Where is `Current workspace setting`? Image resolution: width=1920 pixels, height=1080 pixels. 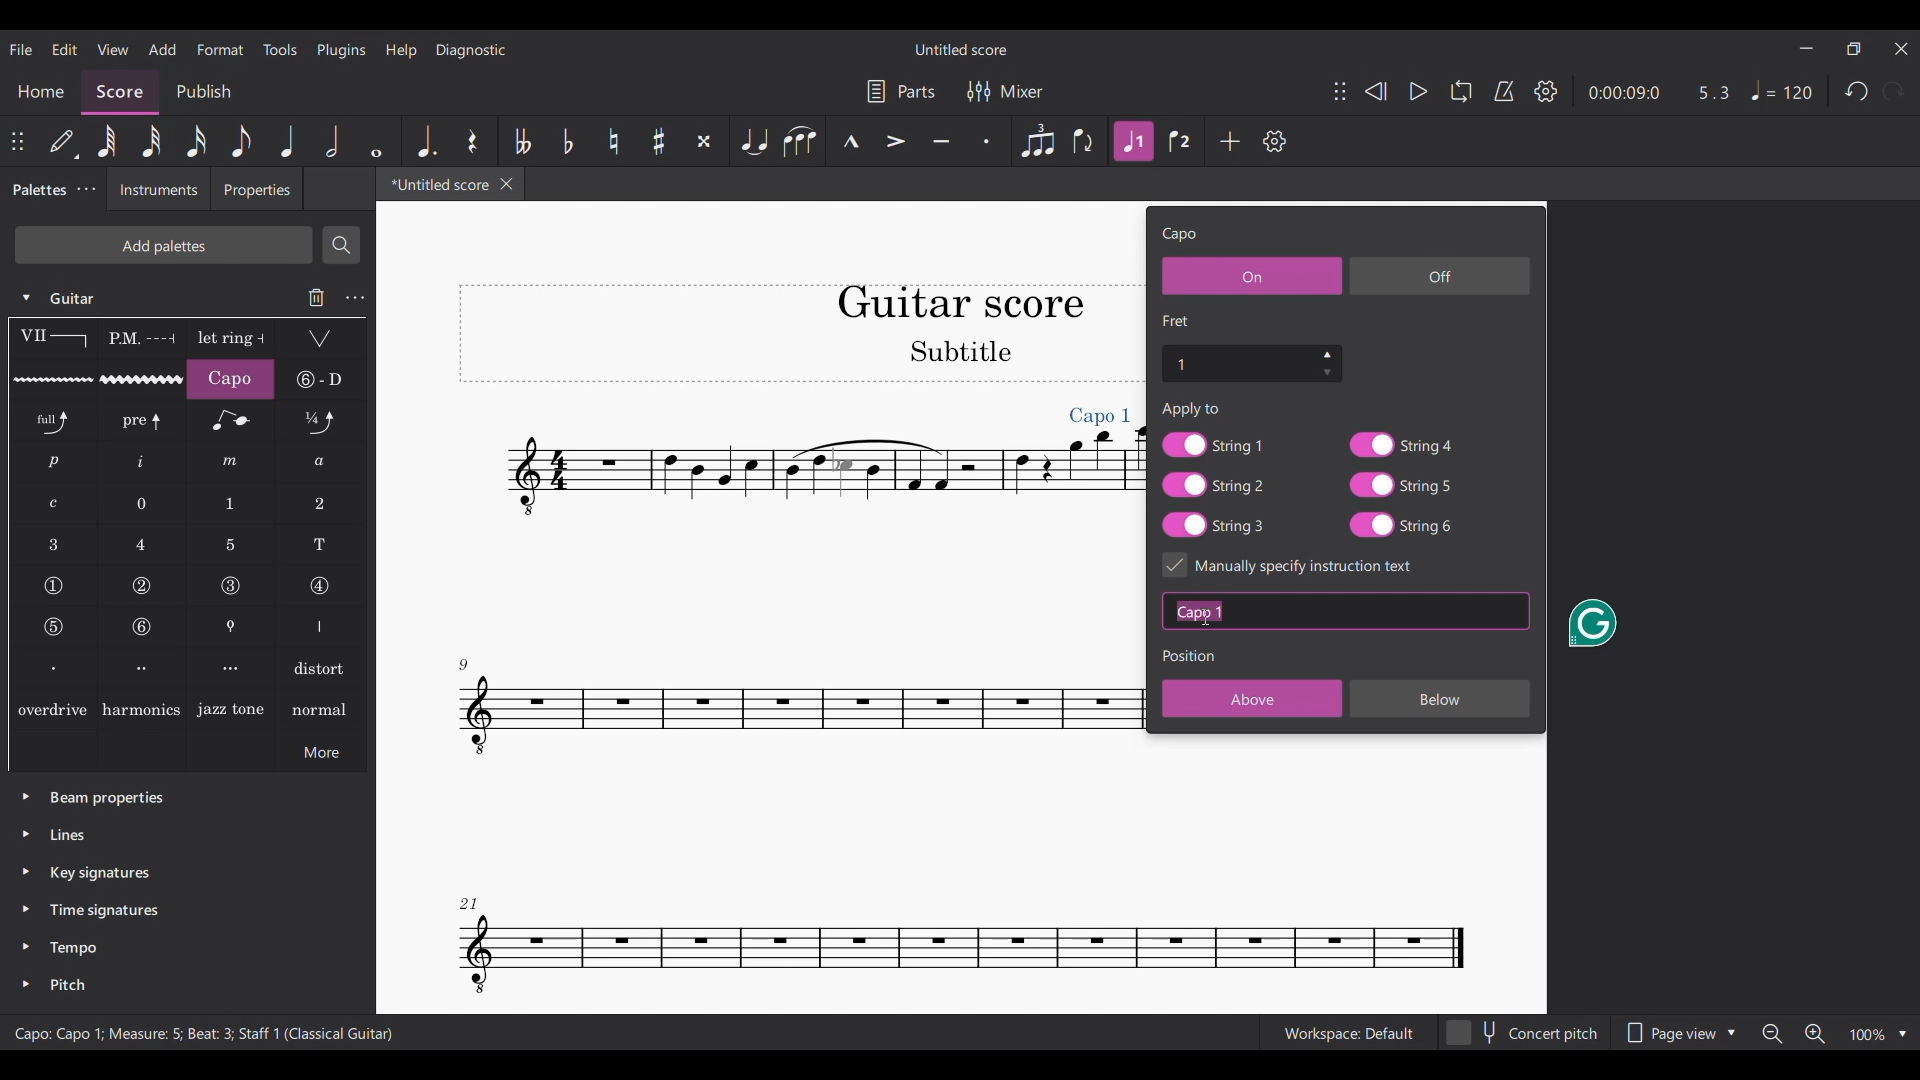 Current workspace setting is located at coordinates (1348, 1033).